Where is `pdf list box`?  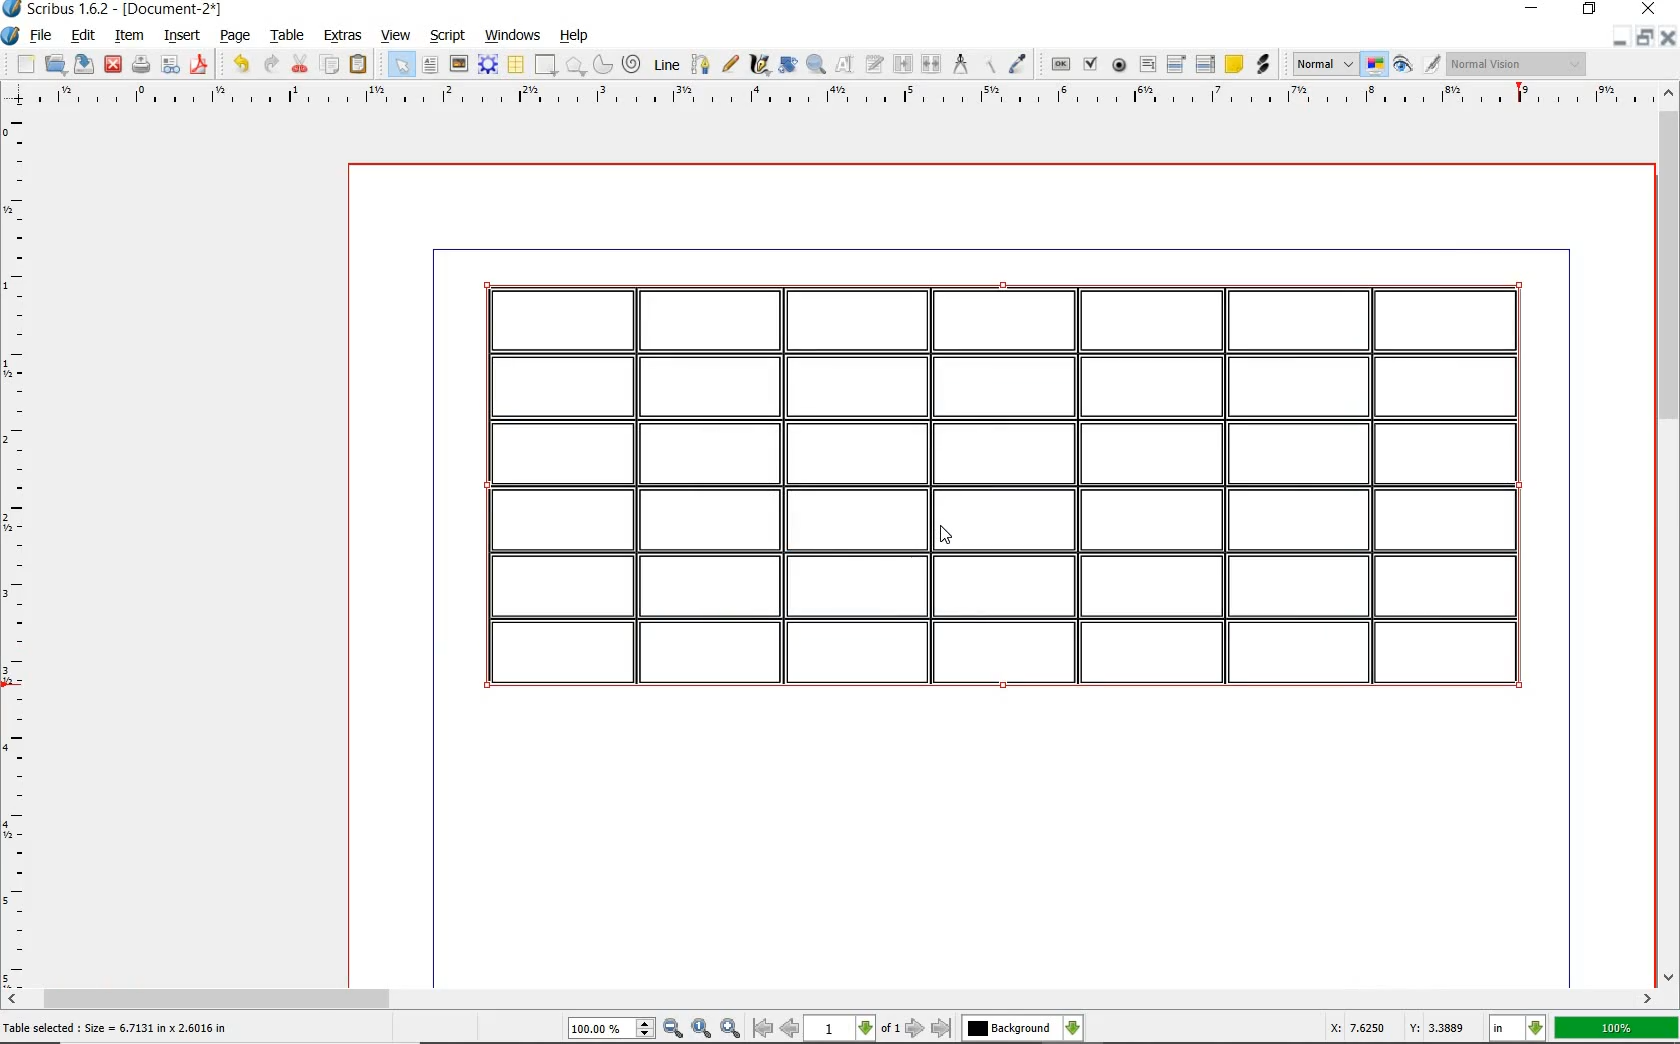 pdf list box is located at coordinates (1206, 63).